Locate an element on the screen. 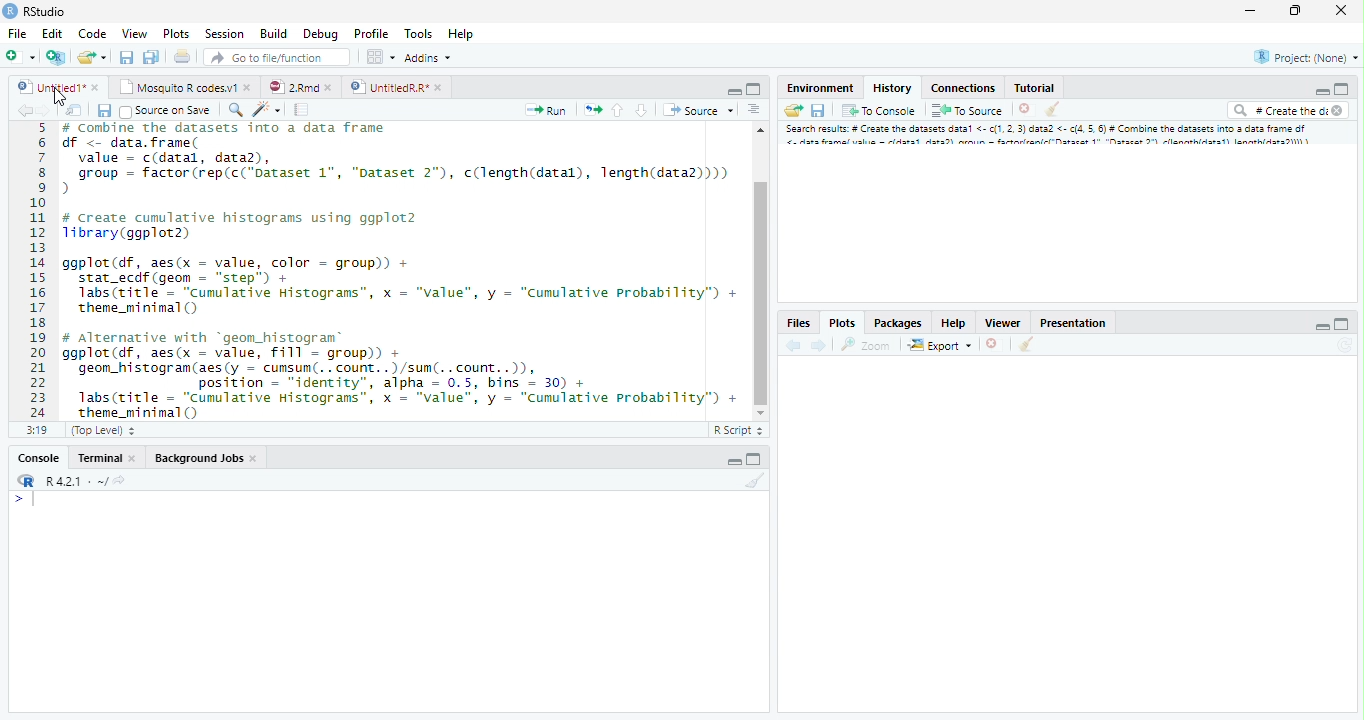  R.4.2.1 is located at coordinates (65, 481).